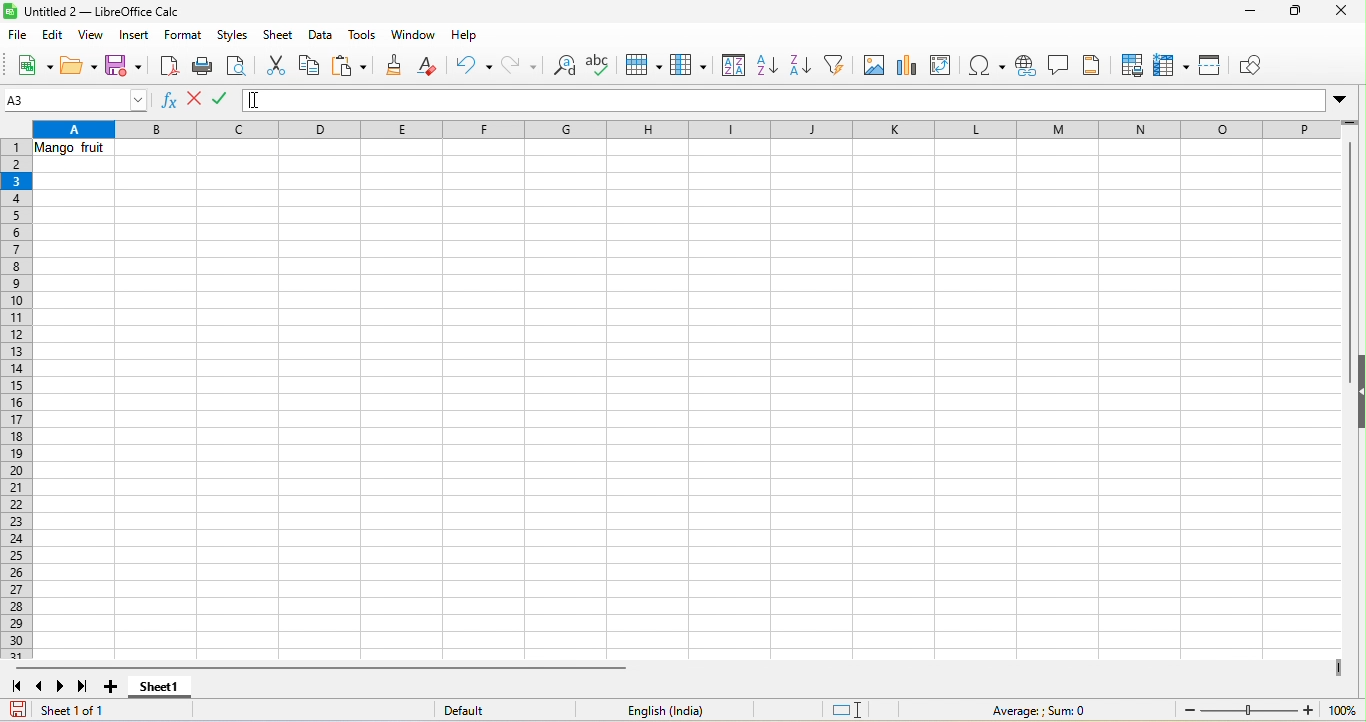 This screenshot has width=1366, height=722. What do you see at coordinates (1095, 65) in the screenshot?
I see `header and footer` at bounding box center [1095, 65].